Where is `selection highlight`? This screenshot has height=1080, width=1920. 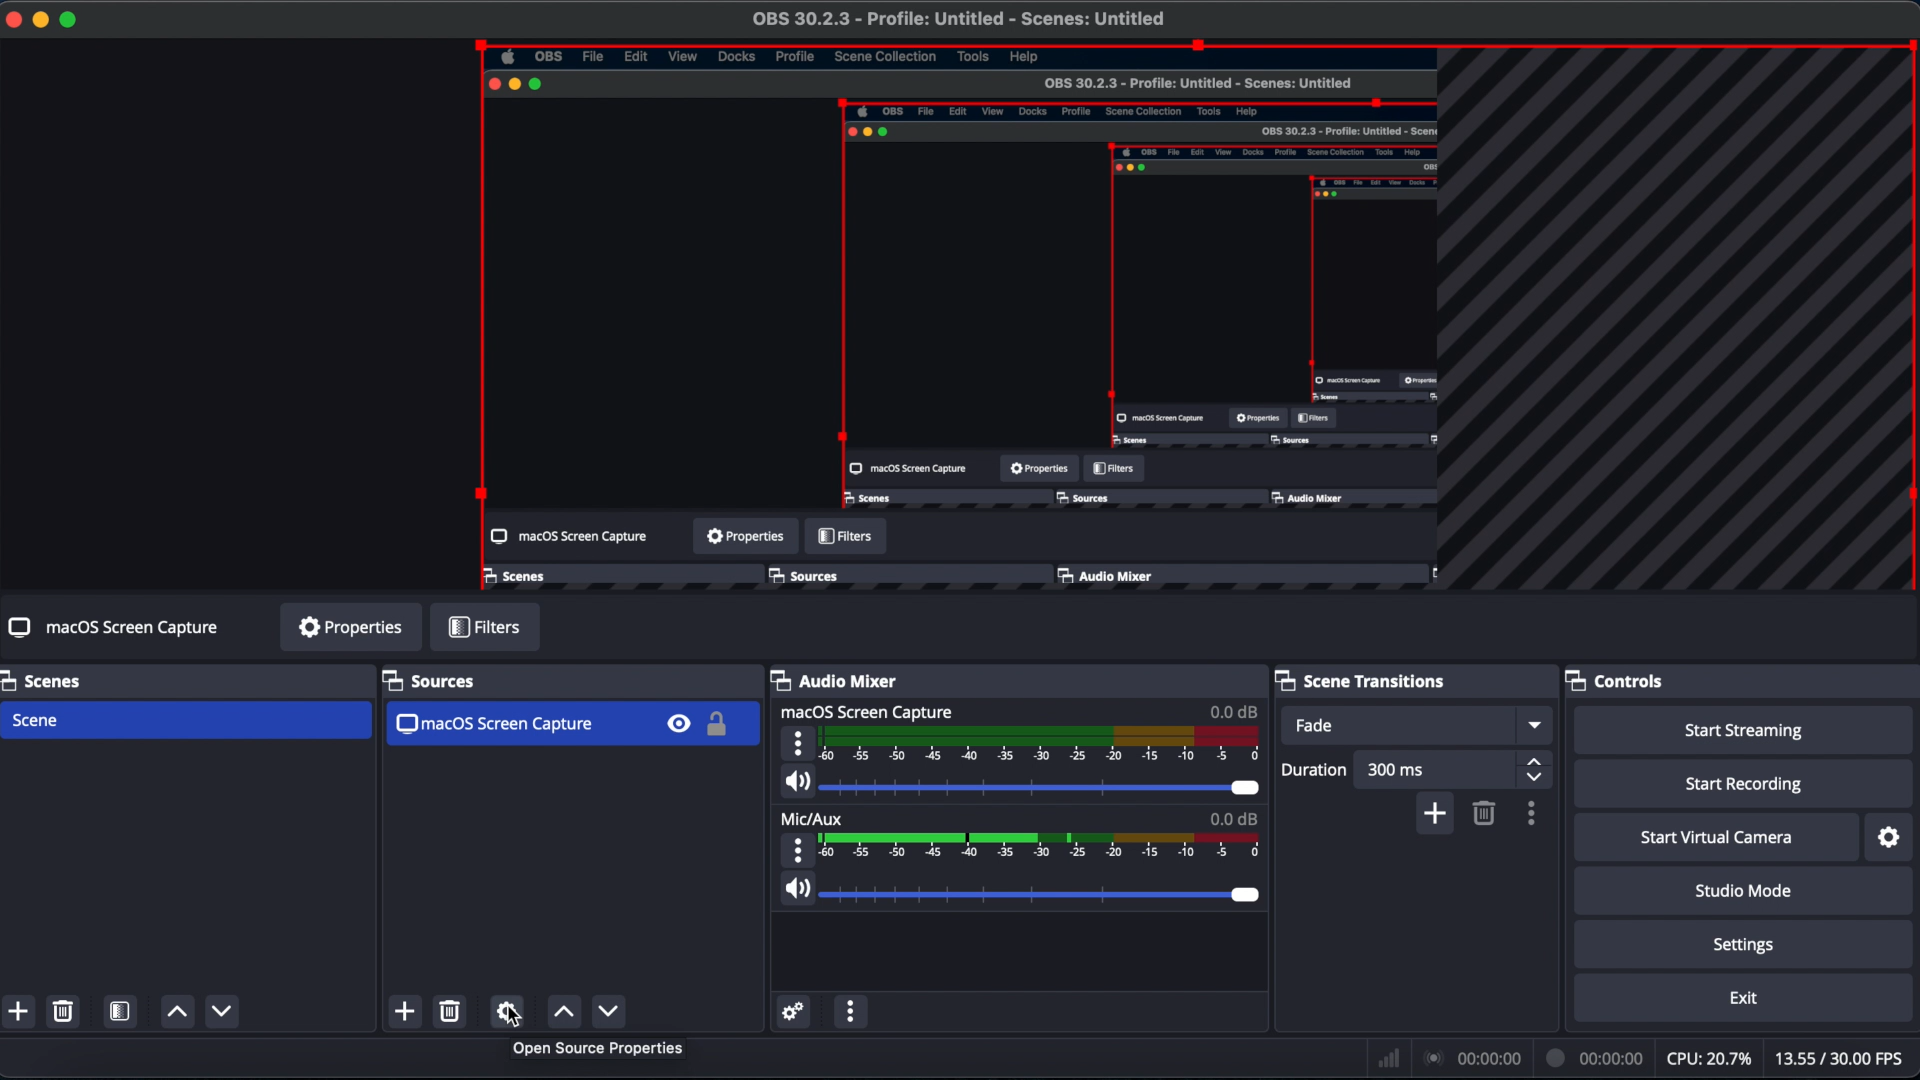 selection highlight is located at coordinates (482, 322).